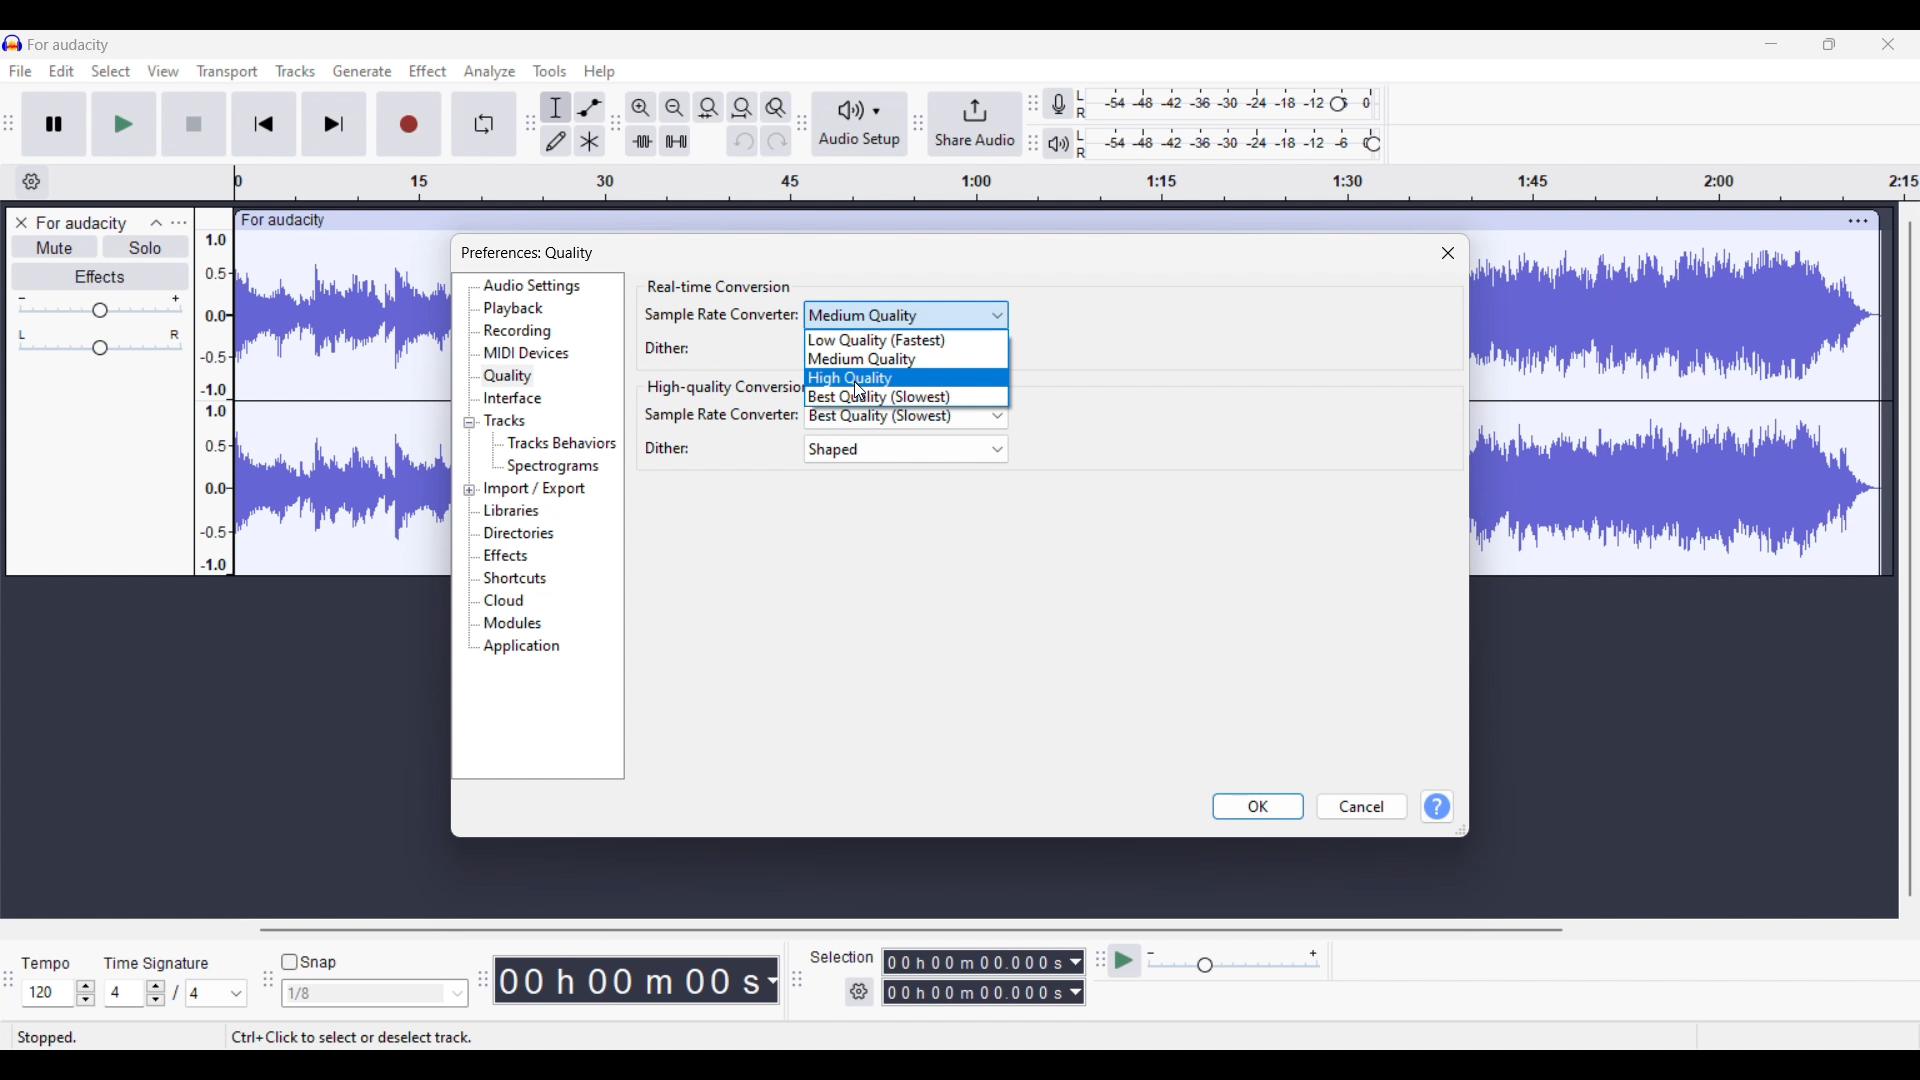 The width and height of the screenshot is (1920, 1080). What do you see at coordinates (1234, 961) in the screenshot?
I see `Scale to change playback speed` at bounding box center [1234, 961].